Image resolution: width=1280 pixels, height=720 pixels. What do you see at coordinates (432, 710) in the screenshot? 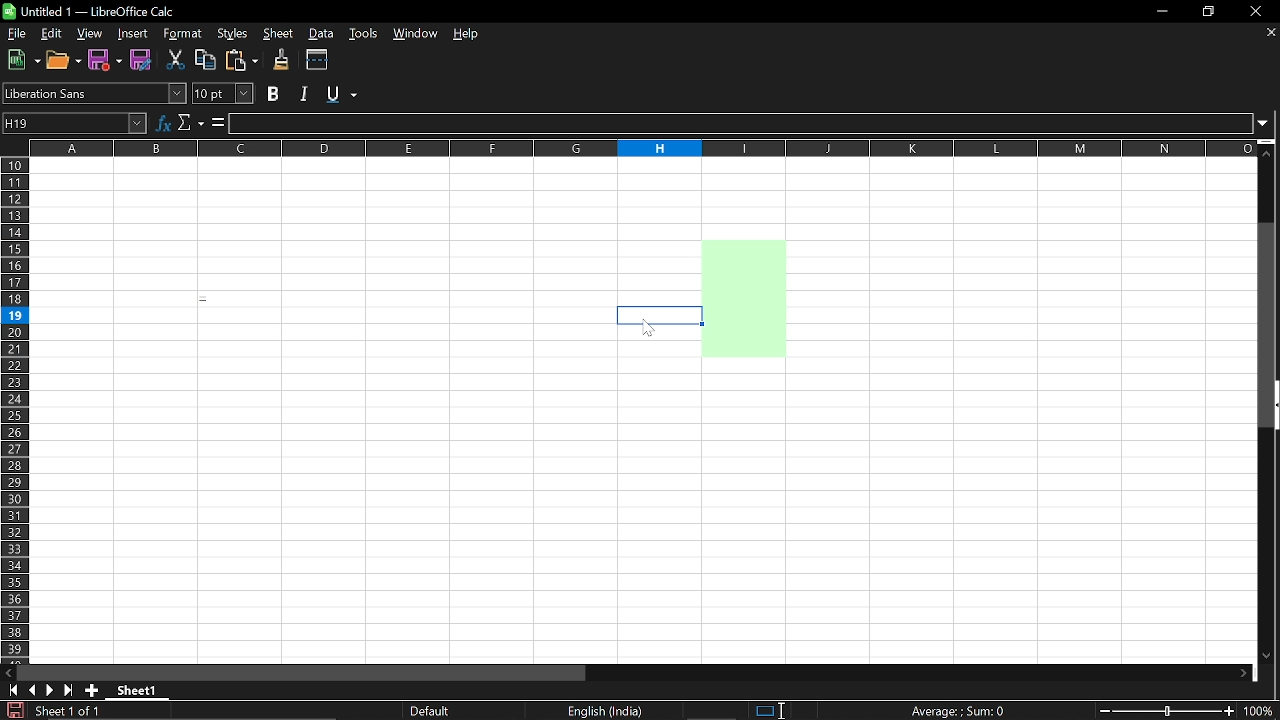
I see `page layout` at bounding box center [432, 710].